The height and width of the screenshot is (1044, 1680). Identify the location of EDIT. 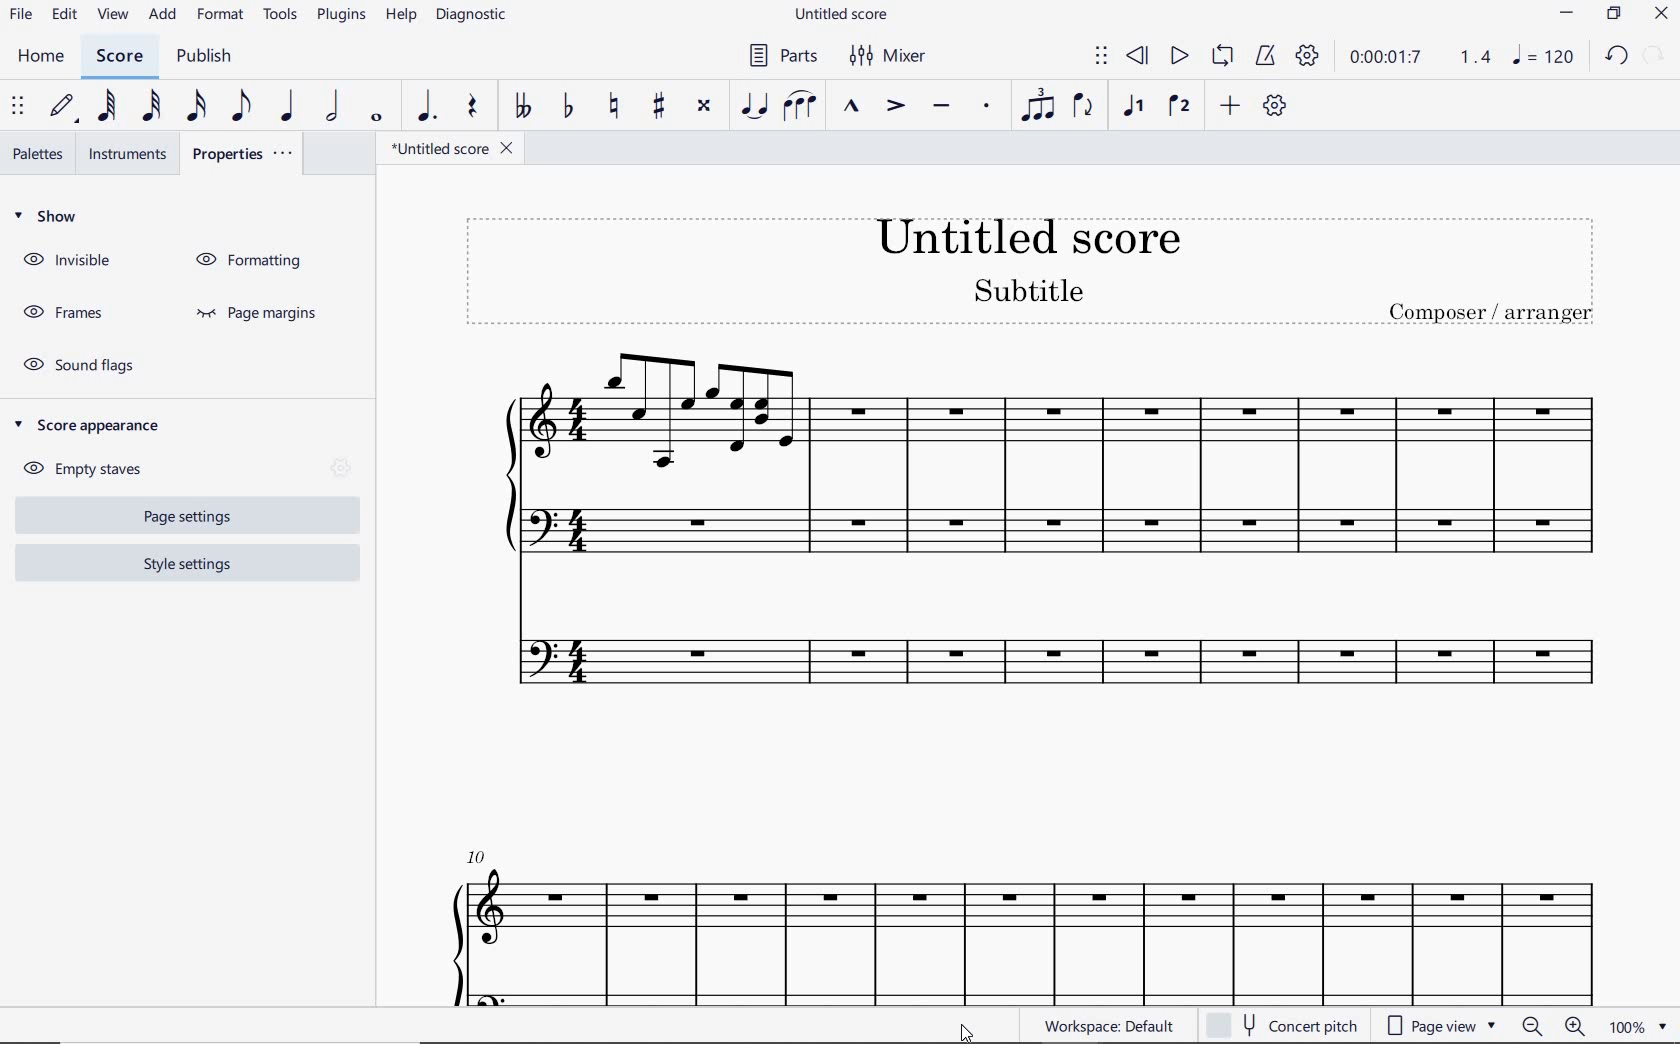
(65, 16).